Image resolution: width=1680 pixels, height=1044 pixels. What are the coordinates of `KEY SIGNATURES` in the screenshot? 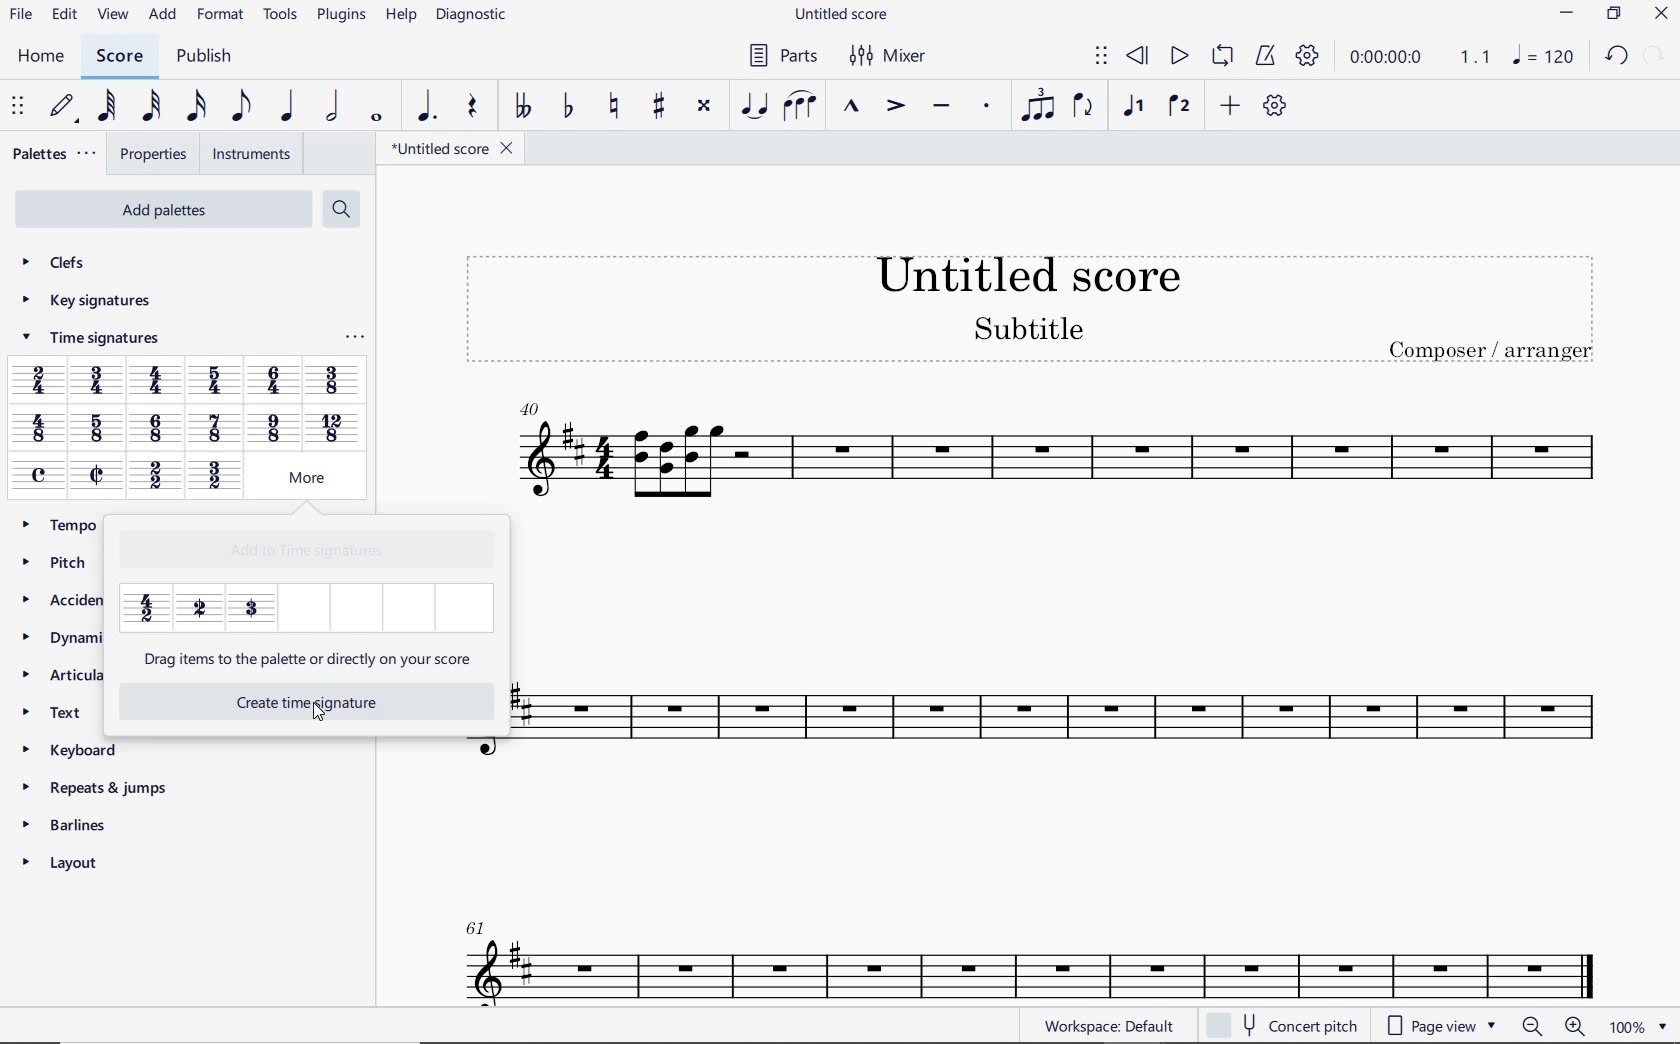 It's located at (86, 301).